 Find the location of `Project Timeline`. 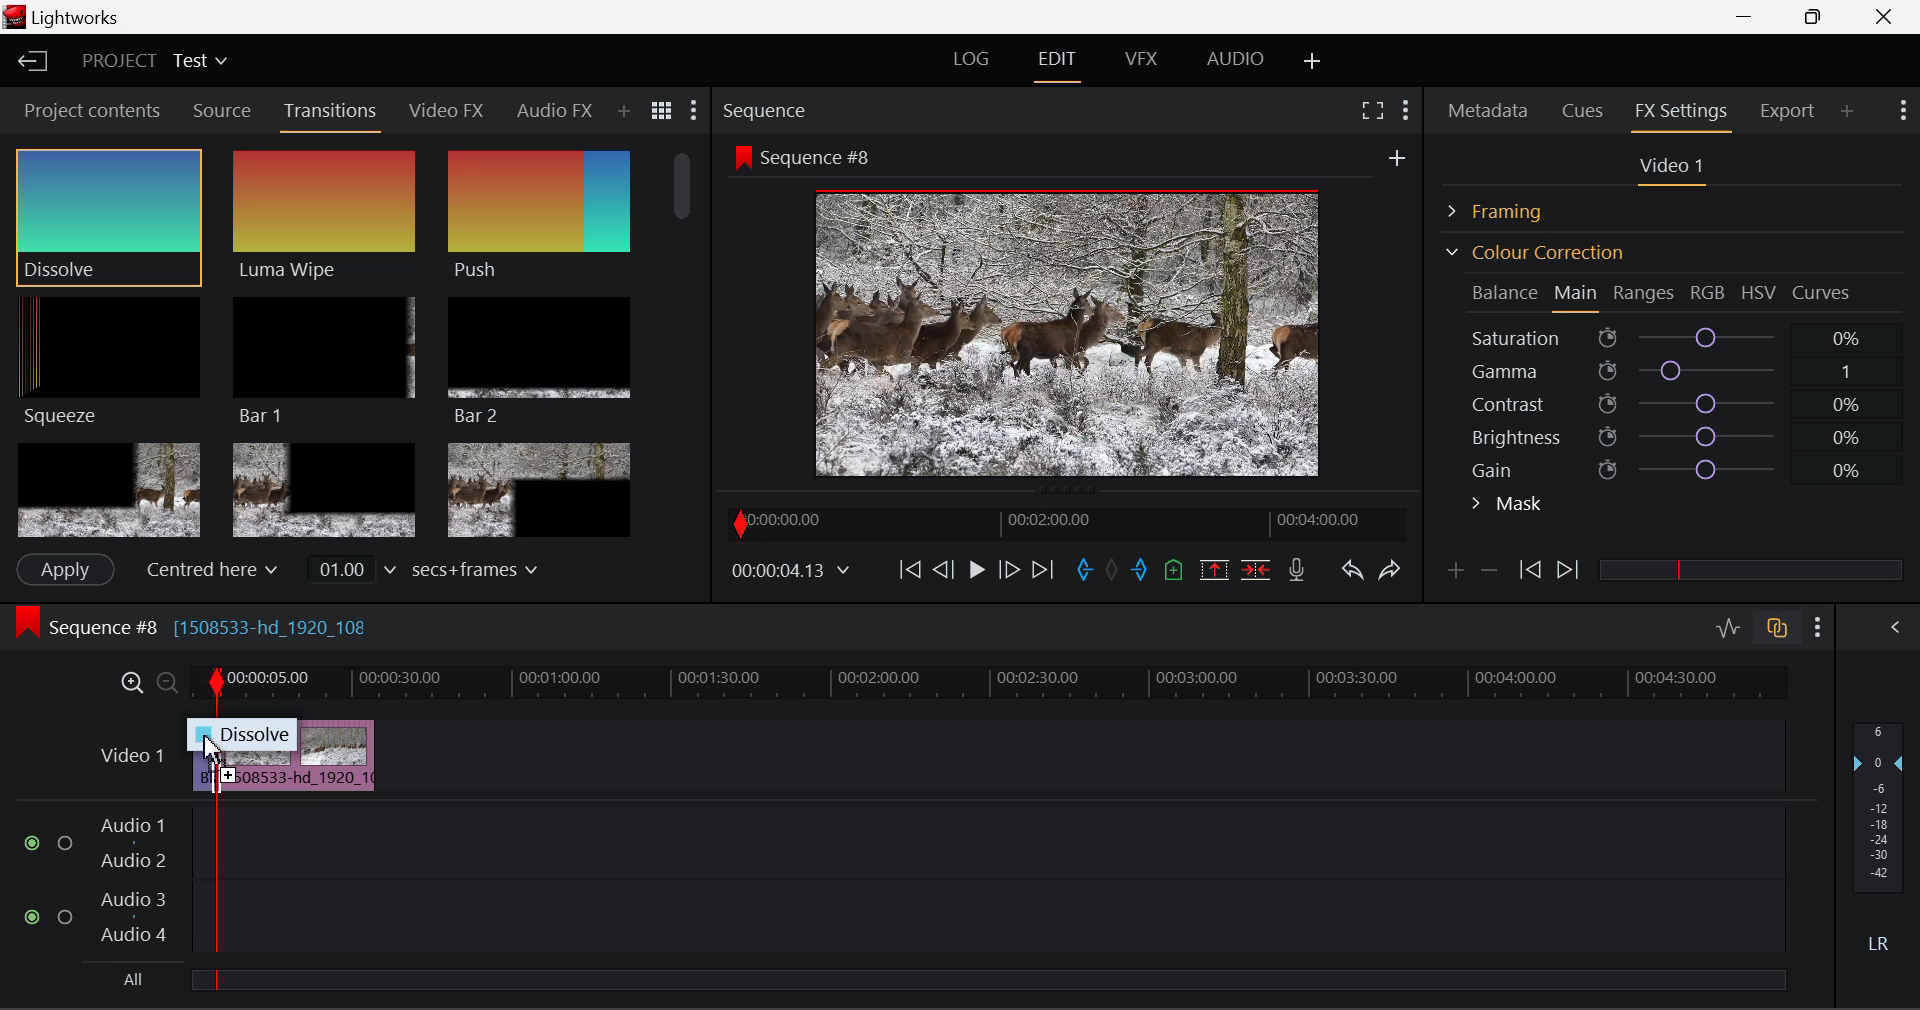

Project Timeline is located at coordinates (990, 684).